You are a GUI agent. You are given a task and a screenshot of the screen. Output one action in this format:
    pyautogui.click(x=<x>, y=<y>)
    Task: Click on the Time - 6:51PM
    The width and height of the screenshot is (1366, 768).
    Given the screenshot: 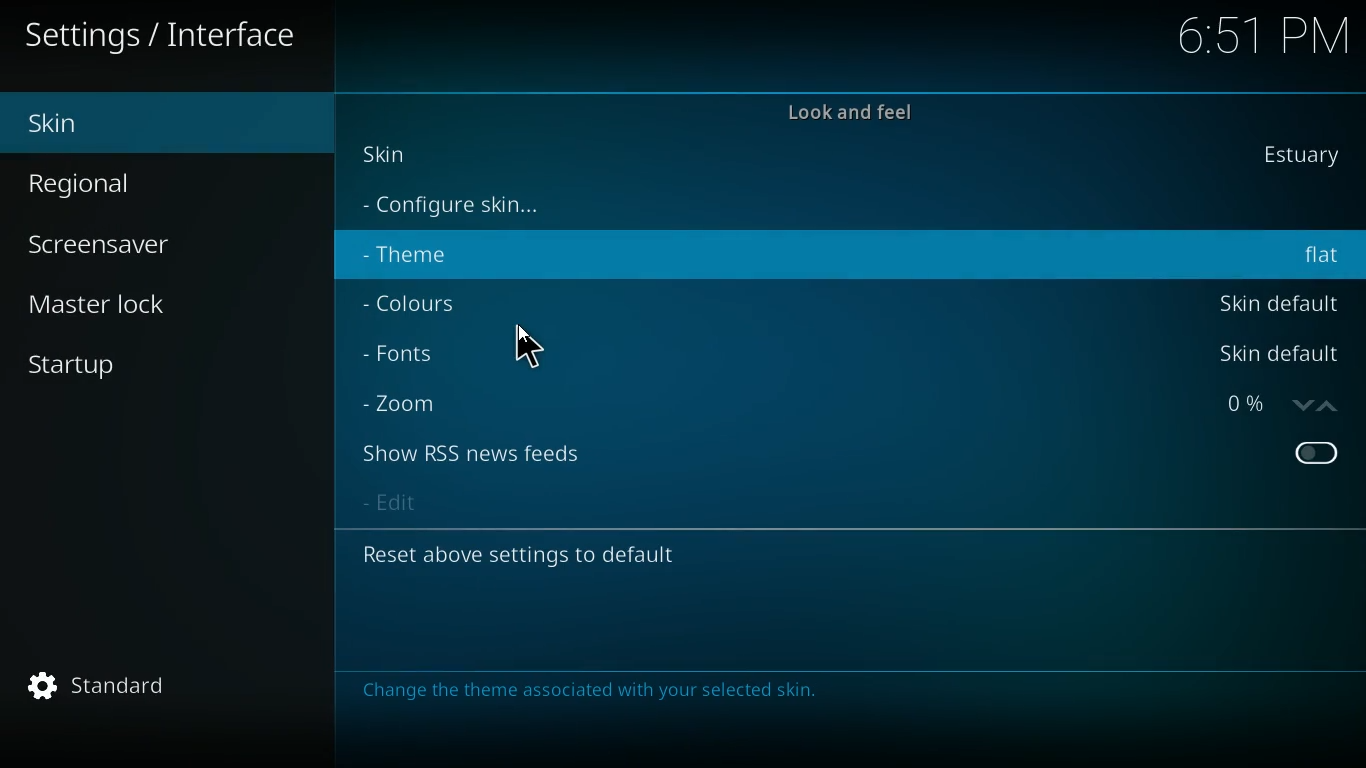 What is the action you would take?
    pyautogui.click(x=1256, y=36)
    